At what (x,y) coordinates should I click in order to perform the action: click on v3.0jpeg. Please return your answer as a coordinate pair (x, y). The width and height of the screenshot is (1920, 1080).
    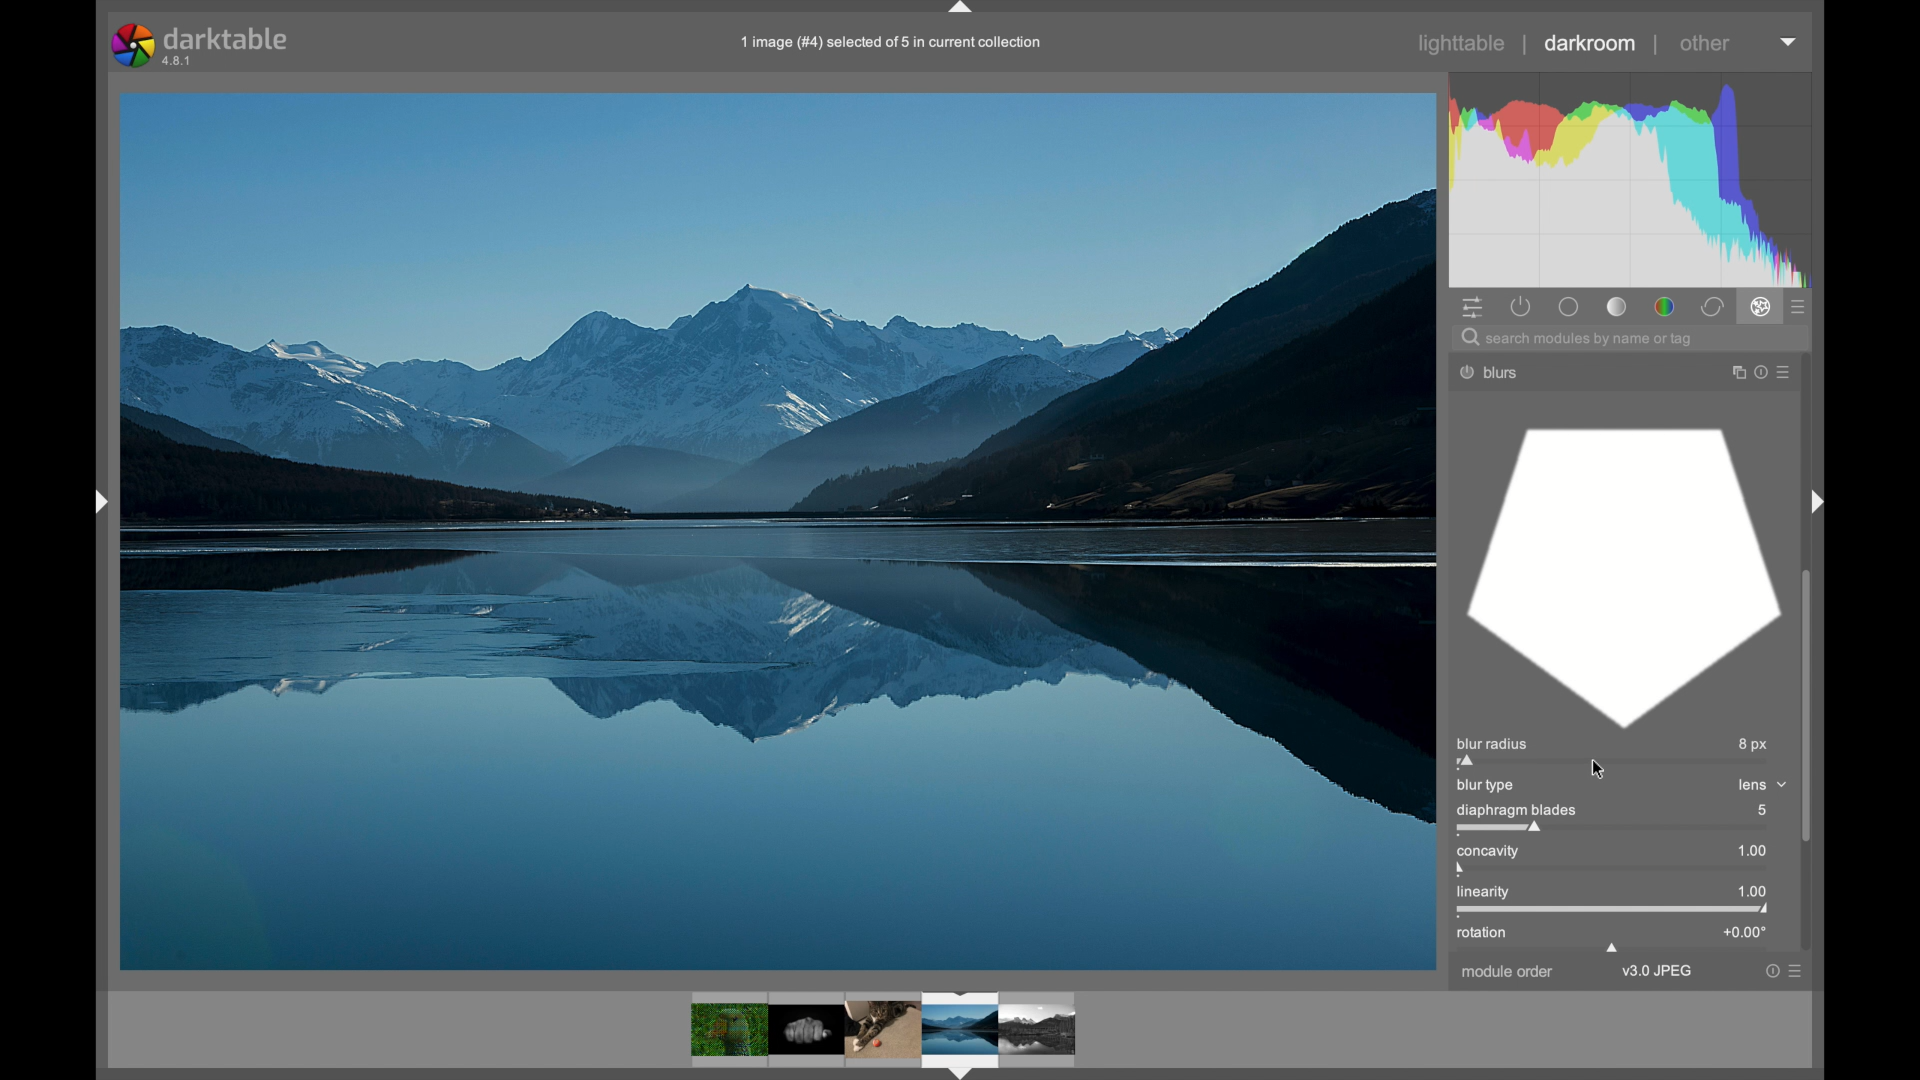
    Looking at the image, I should click on (1656, 971).